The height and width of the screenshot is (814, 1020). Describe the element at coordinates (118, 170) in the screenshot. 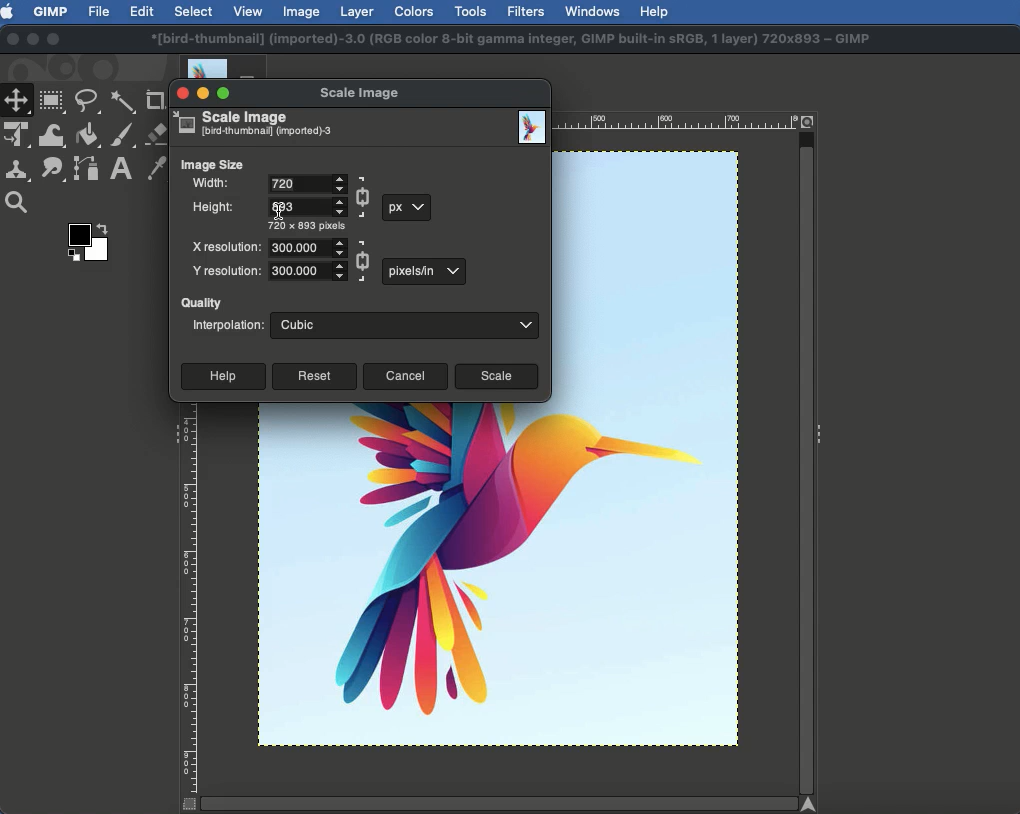

I see `Text` at that location.